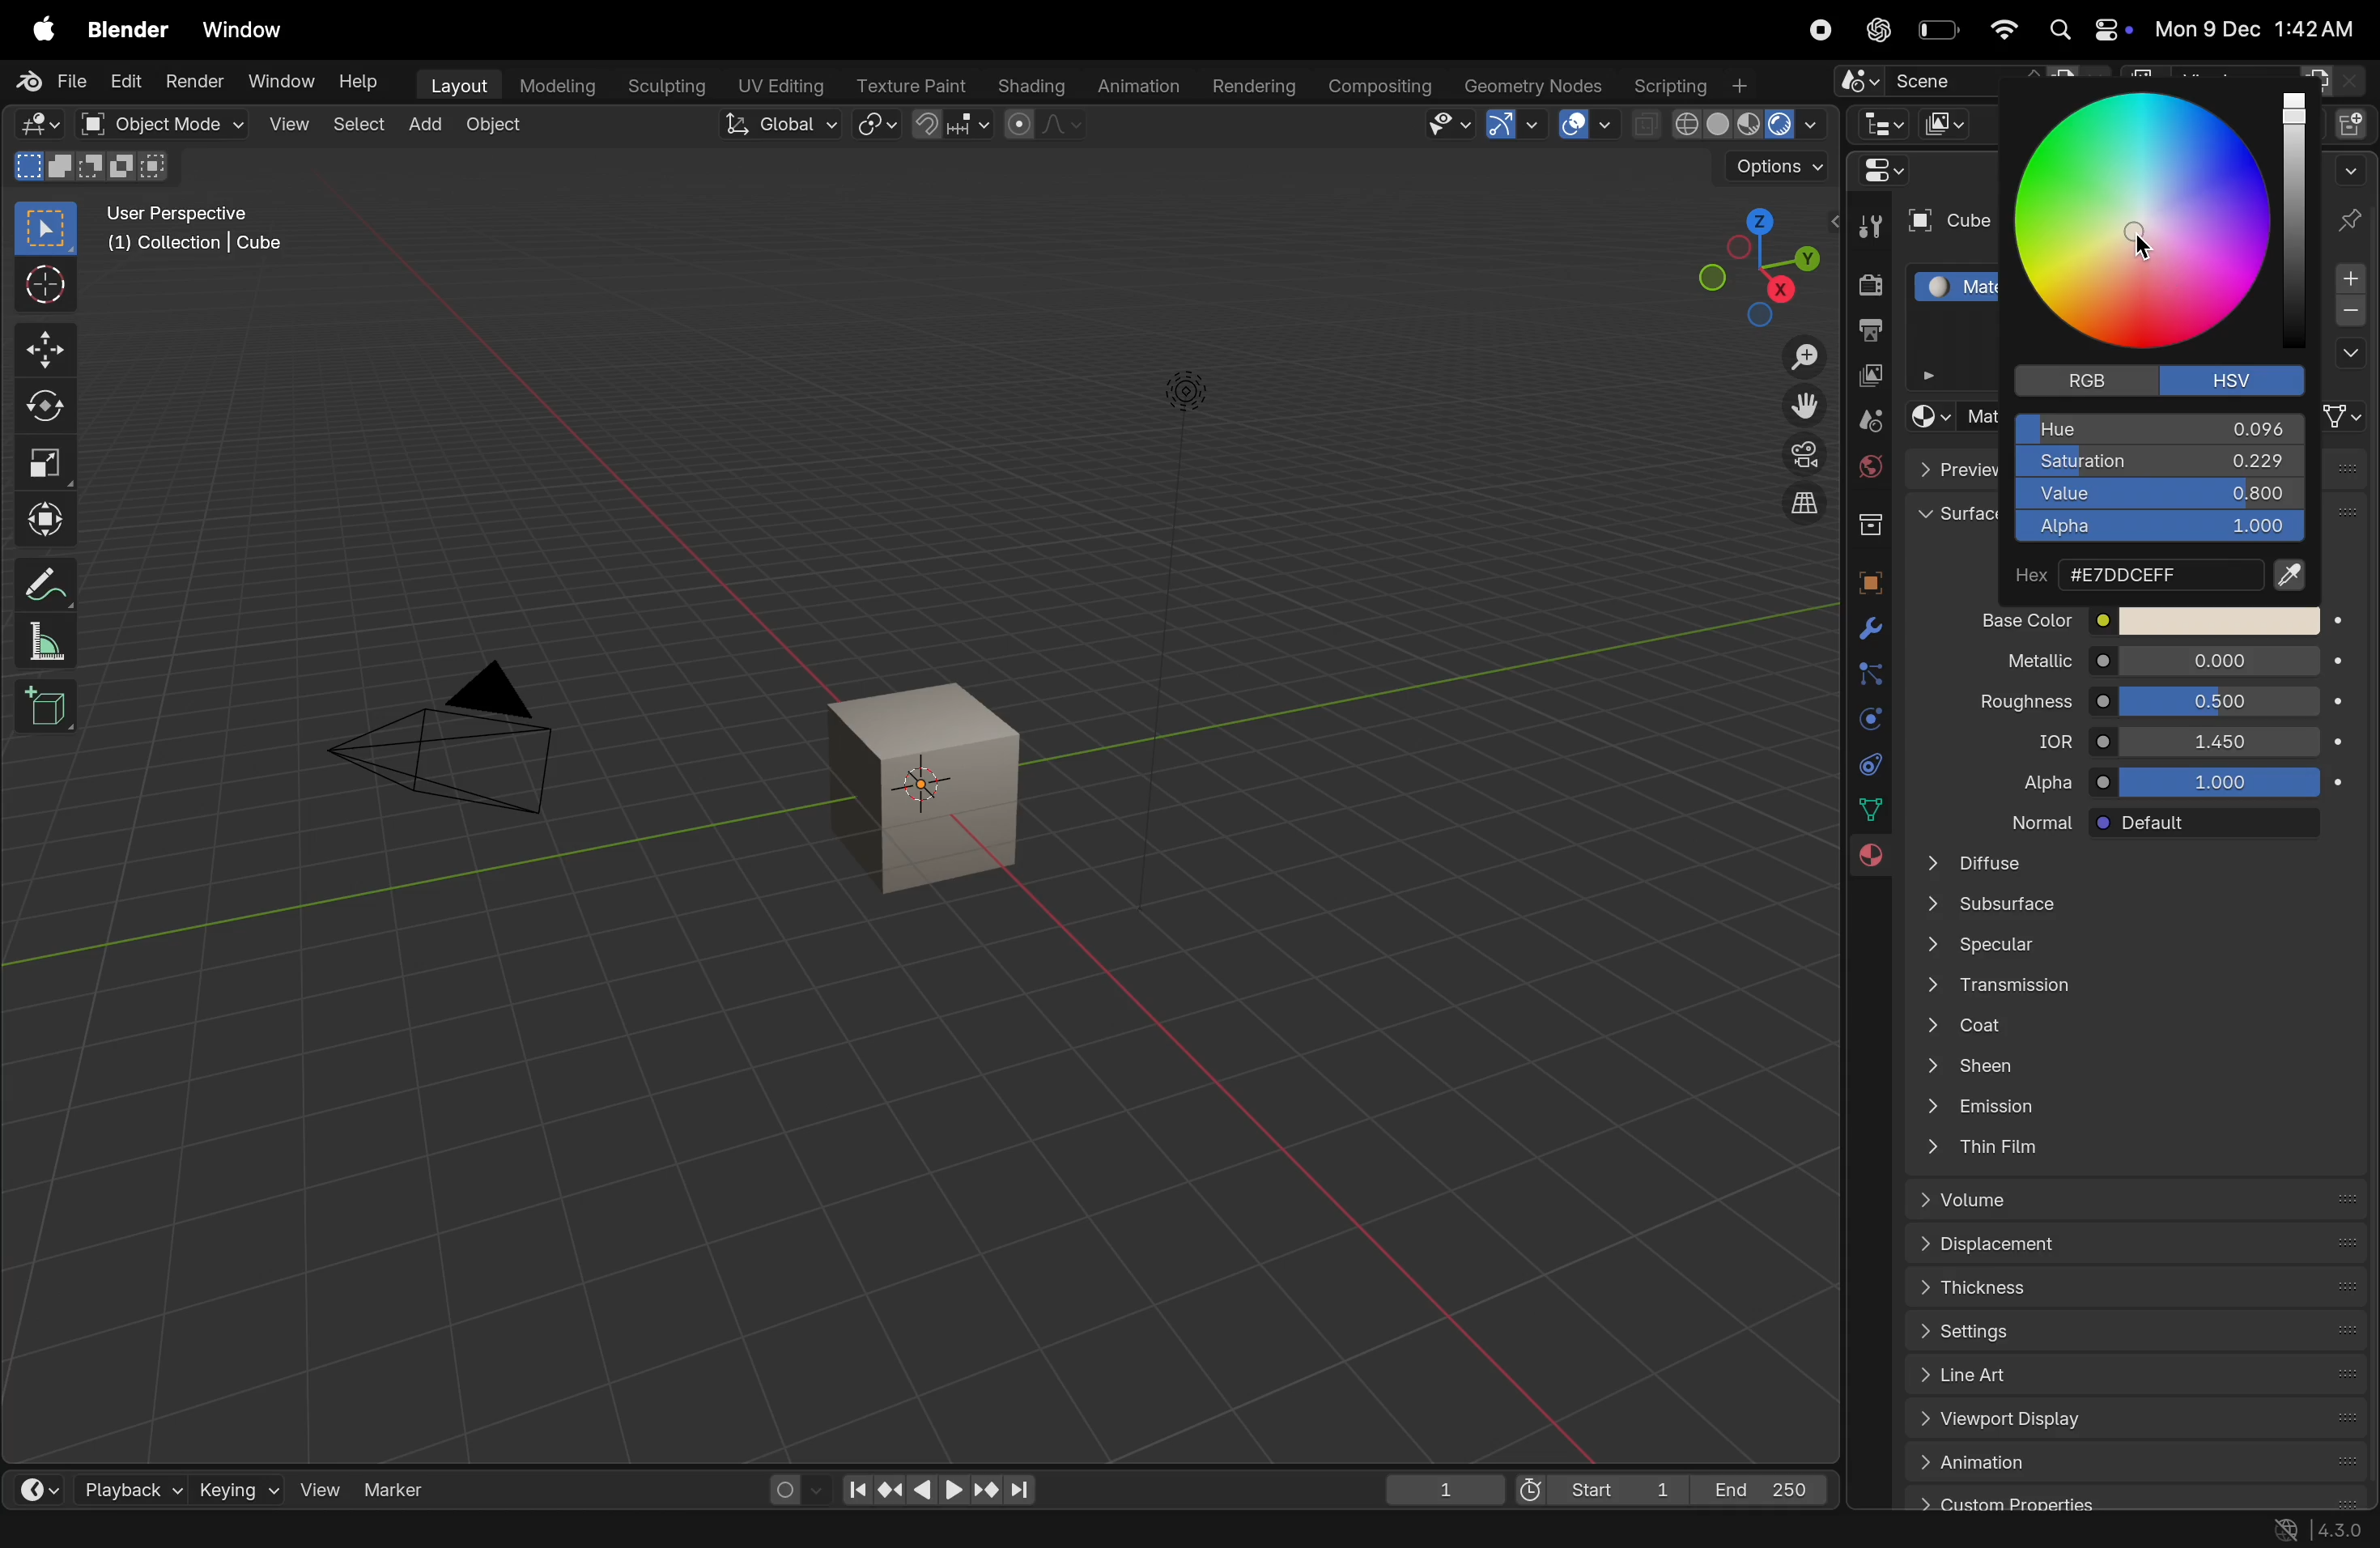 The width and height of the screenshot is (2380, 1548). What do you see at coordinates (938, 1492) in the screenshot?
I see `play back controls` at bounding box center [938, 1492].